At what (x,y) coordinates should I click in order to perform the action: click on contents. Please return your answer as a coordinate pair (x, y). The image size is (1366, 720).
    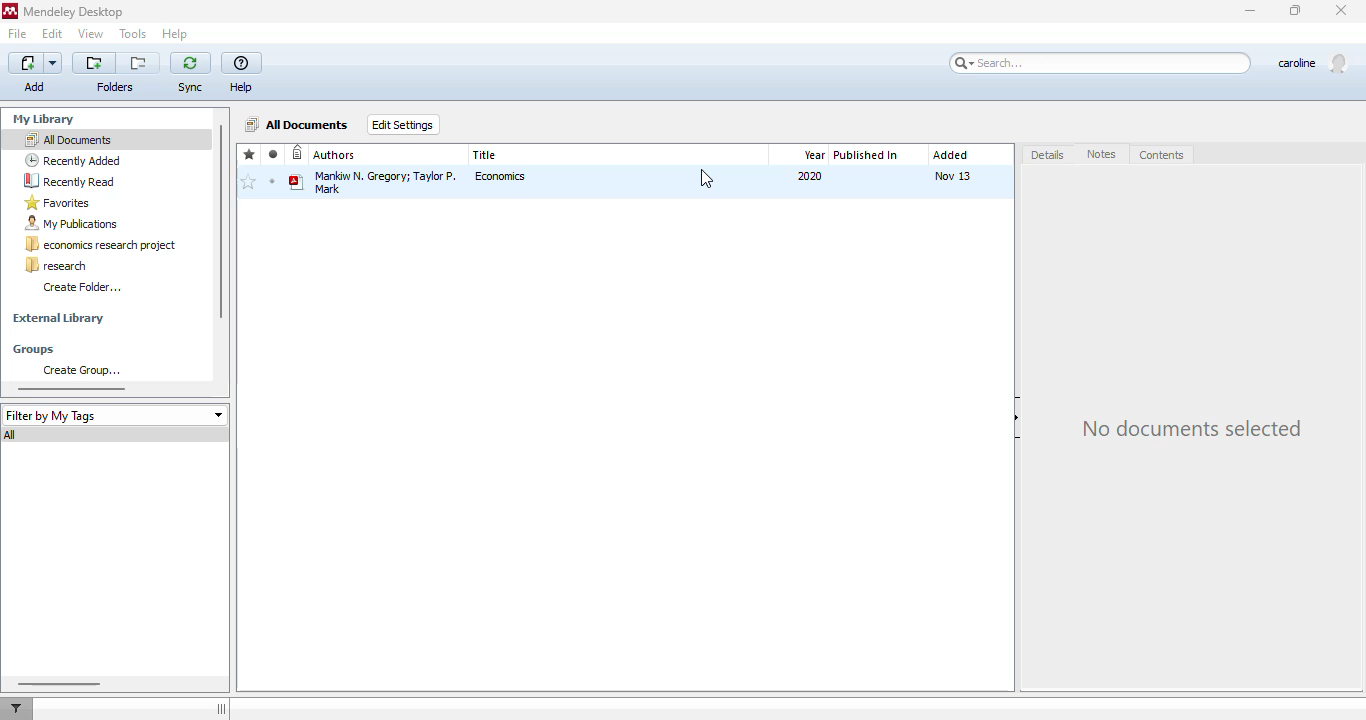
    Looking at the image, I should click on (1162, 156).